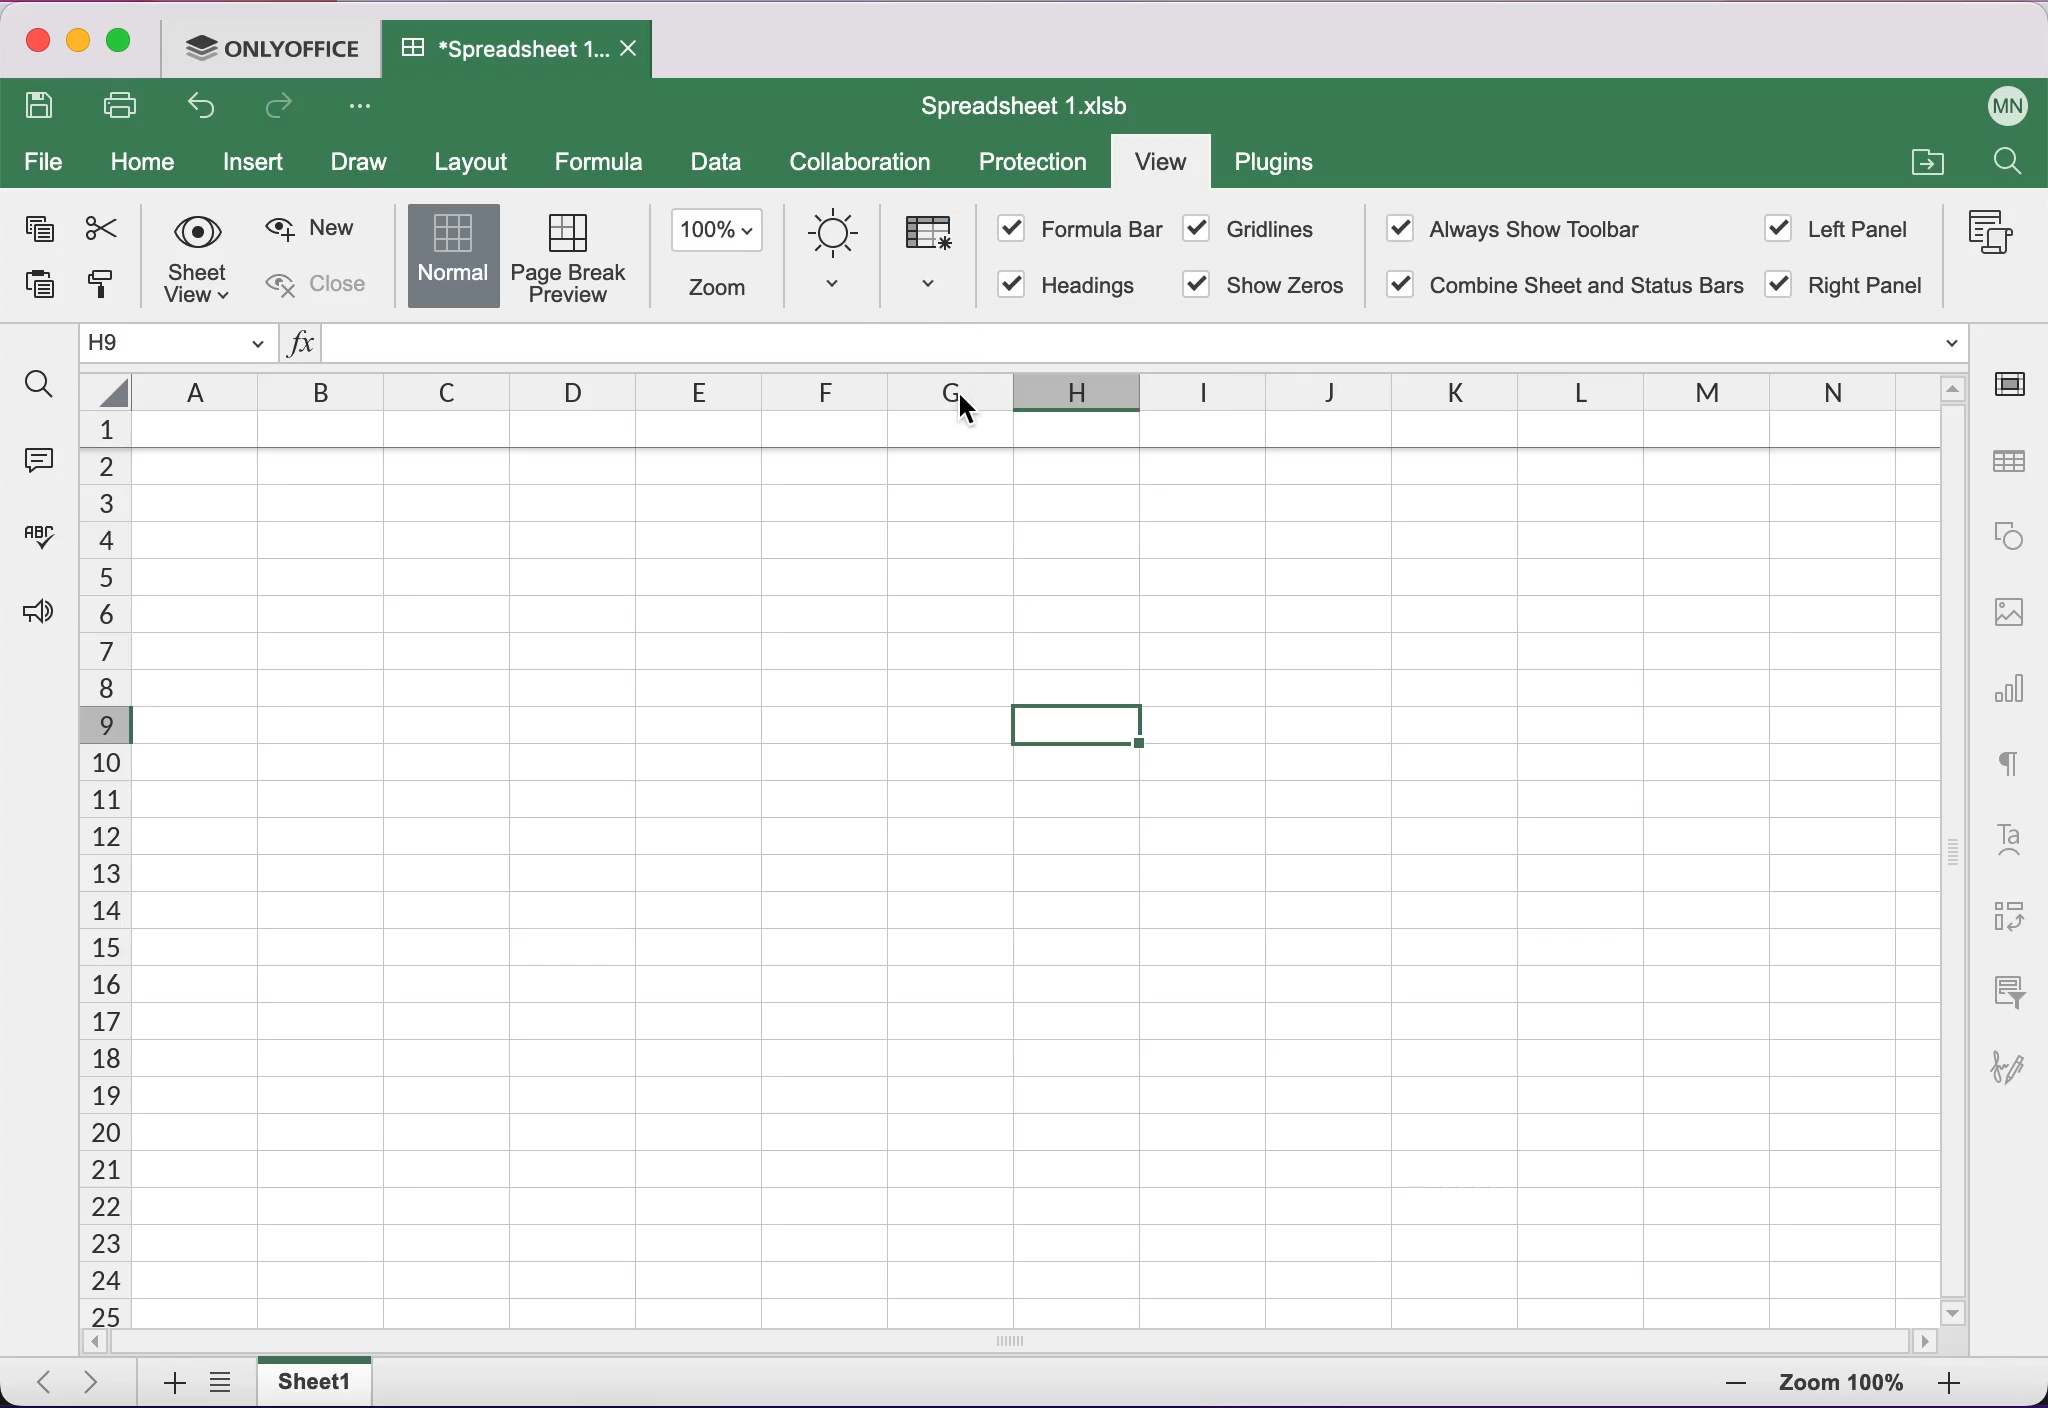 The width and height of the screenshot is (2048, 1408). I want to click on maximize, so click(123, 43).